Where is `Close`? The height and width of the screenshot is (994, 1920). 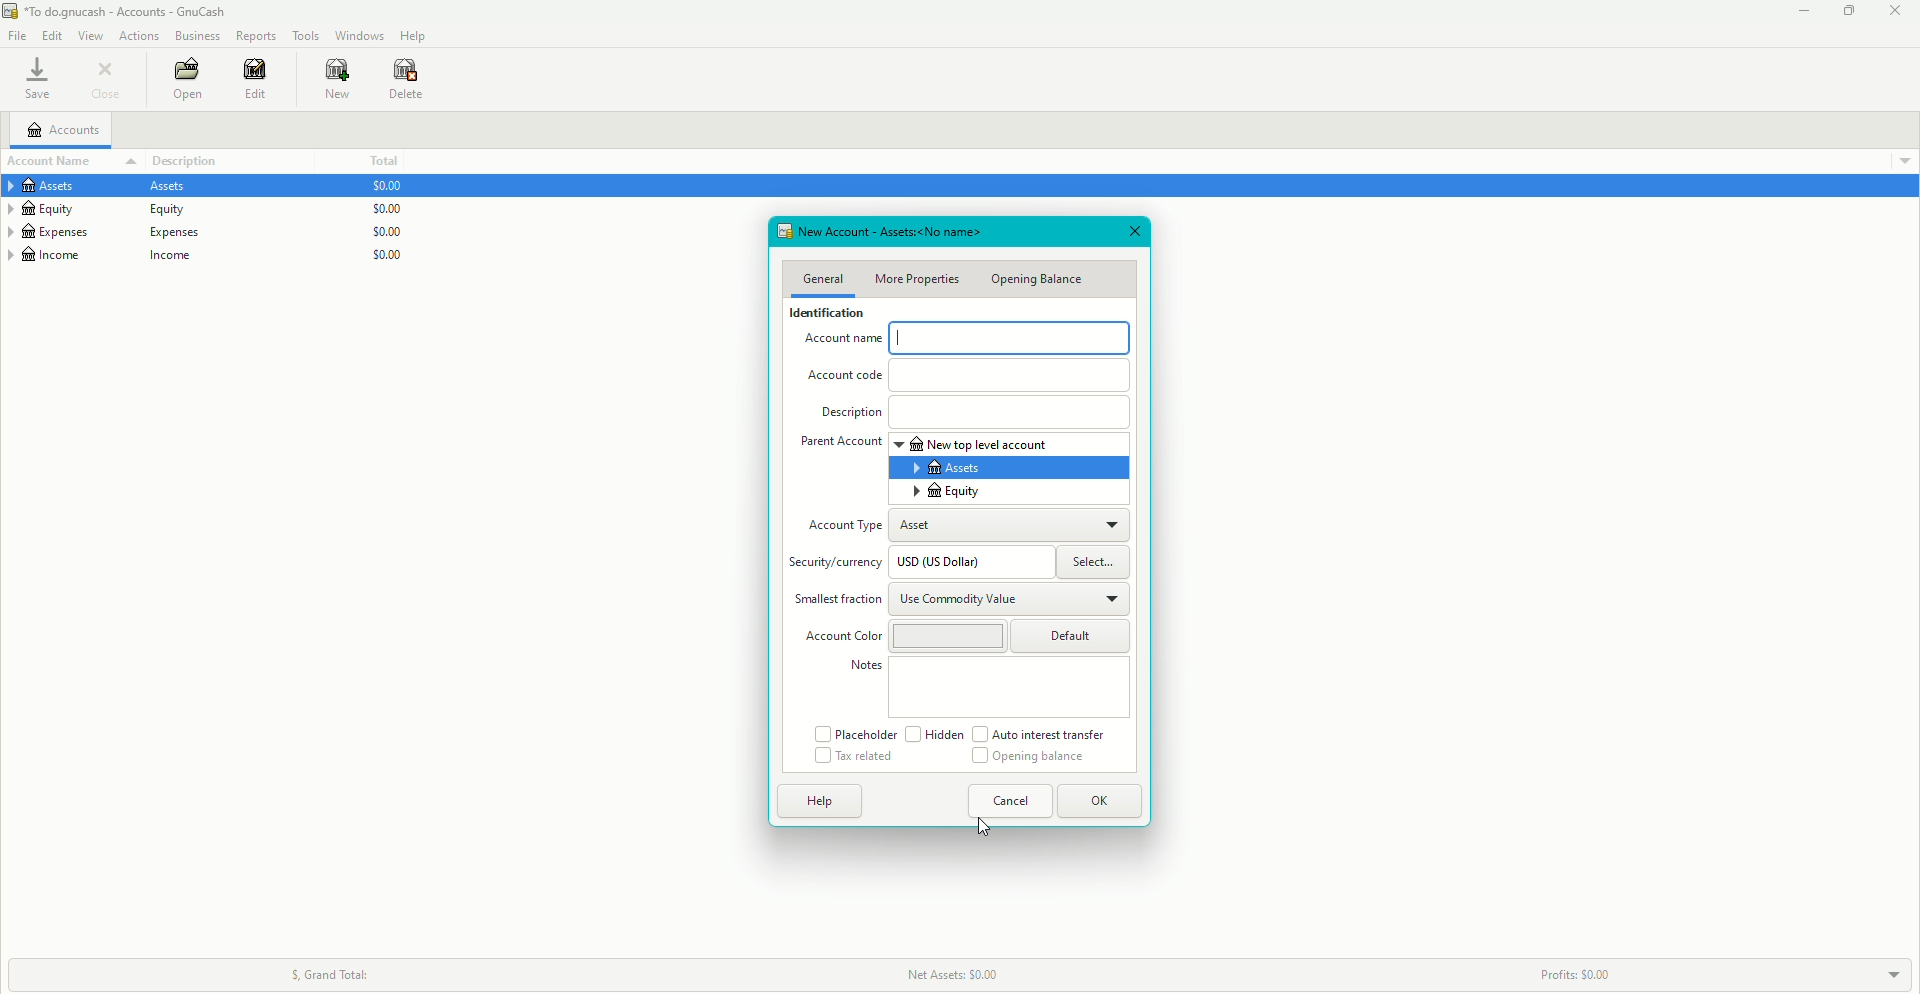 Close is located at coordinates (110, 81).